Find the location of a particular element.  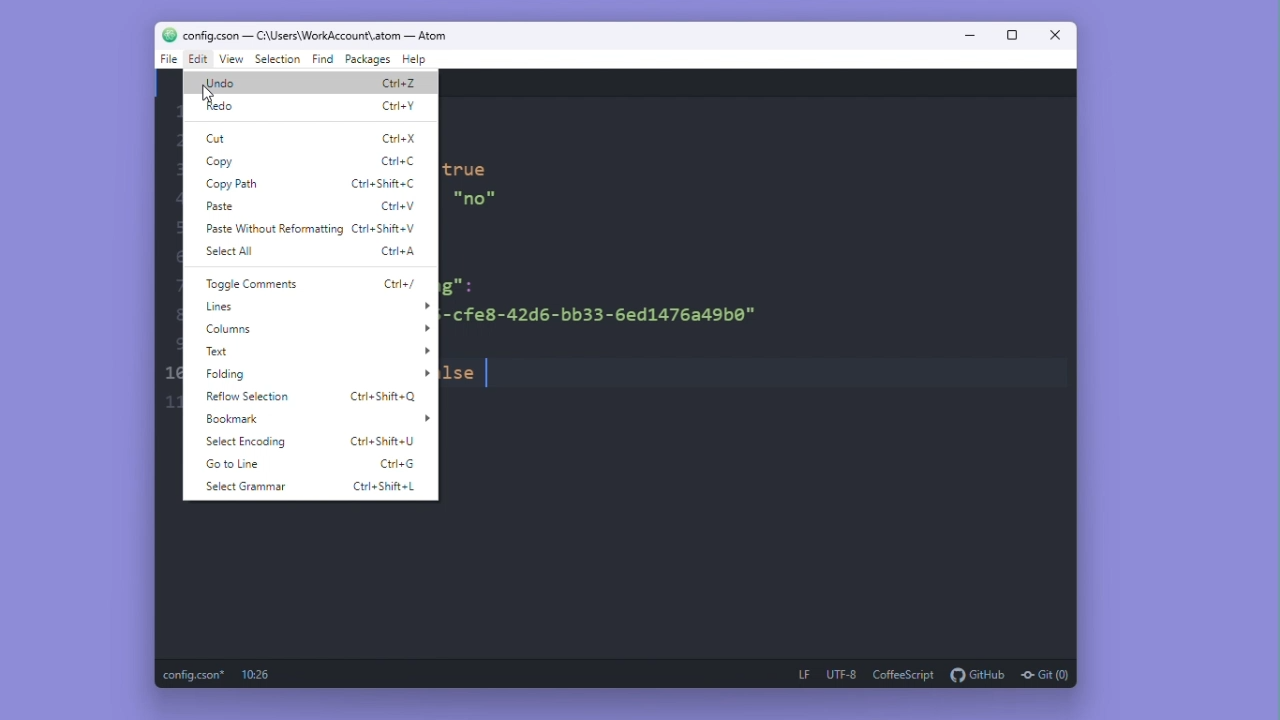

ctrl+z is located at coordinates (399, 80).